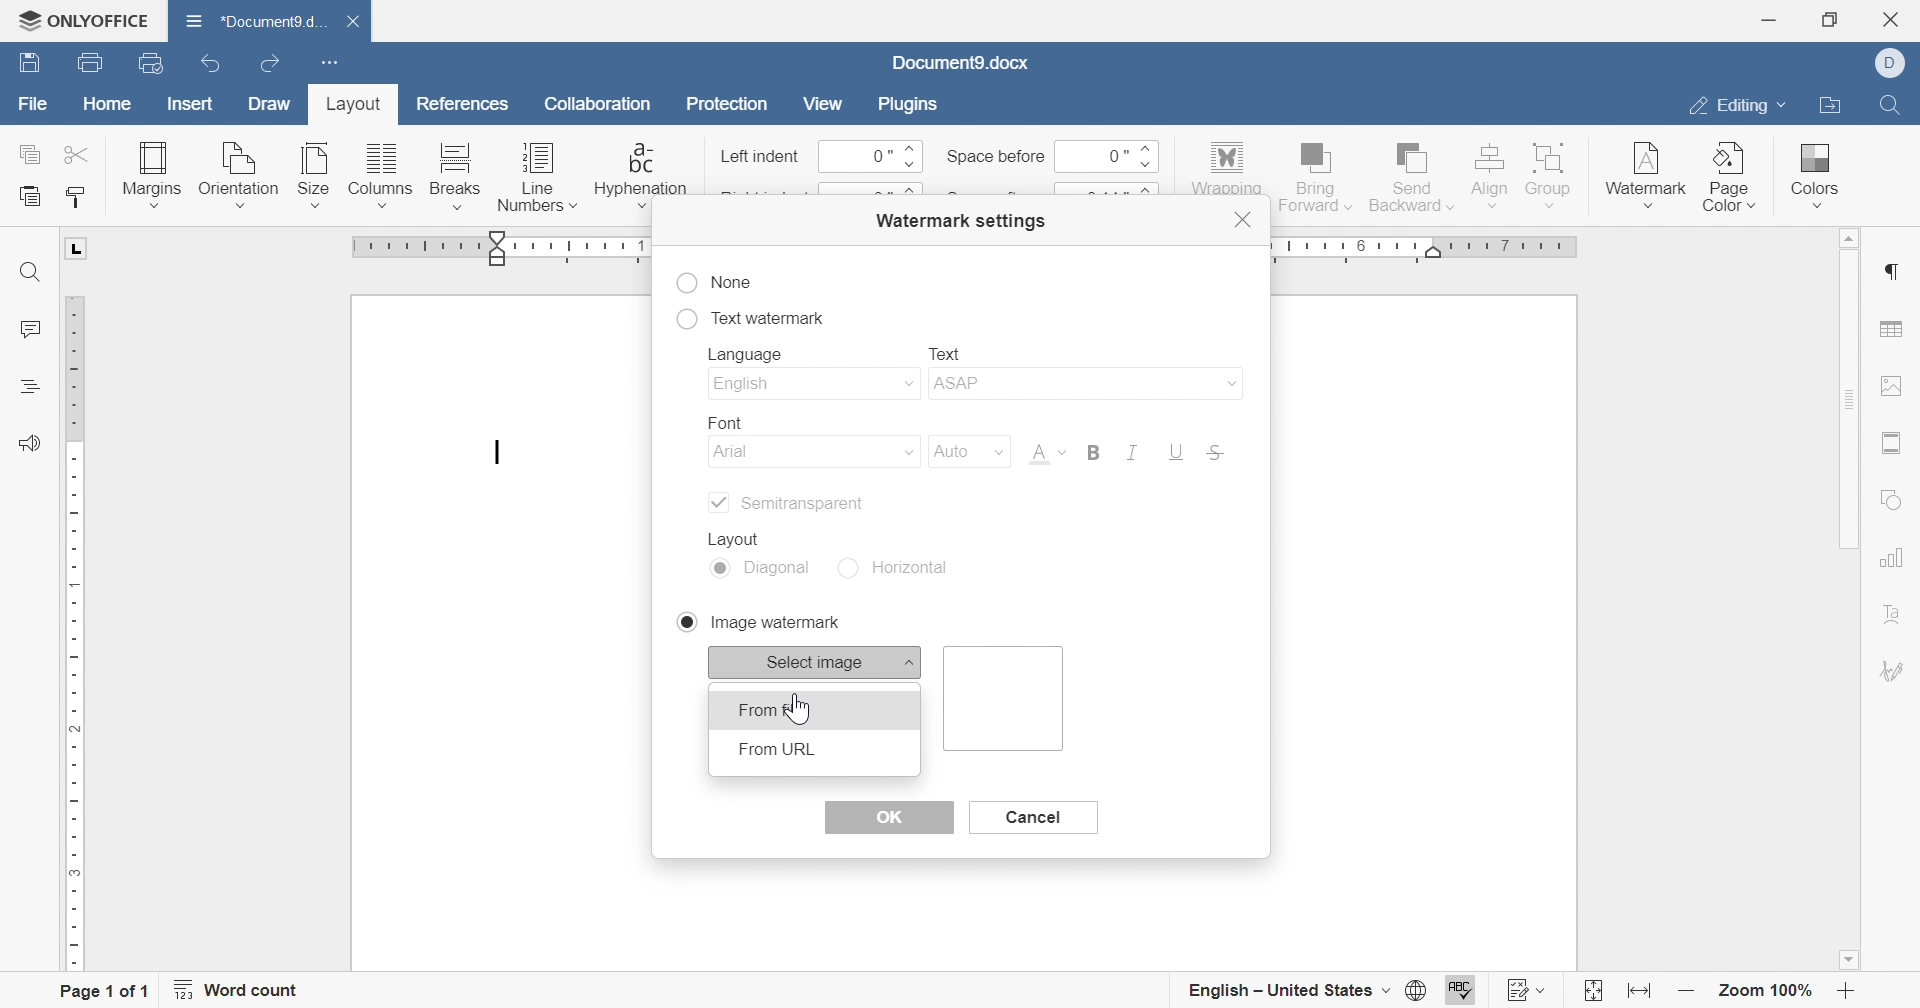  What do you see at coordinates (815, 454) in the screenshot?
I see `arial` at bounding box center [815, 454].